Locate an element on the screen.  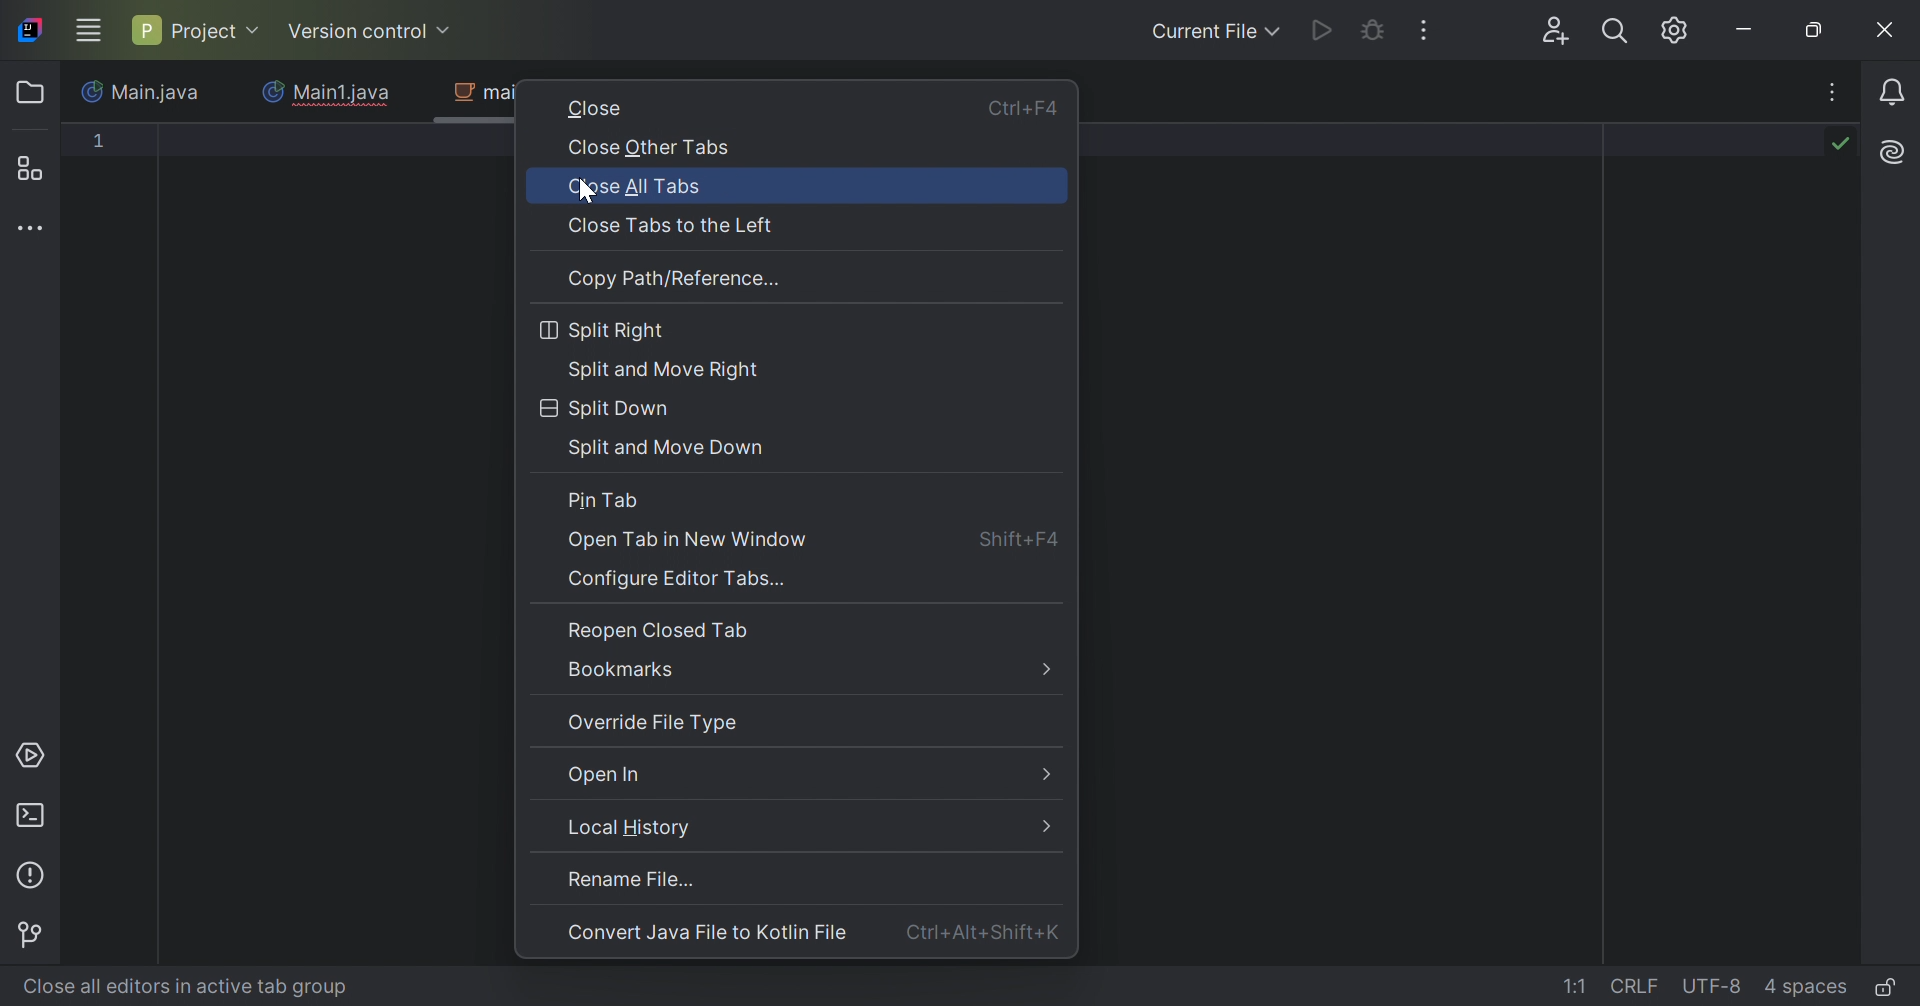
Version control is located at coordinates (34, 937).